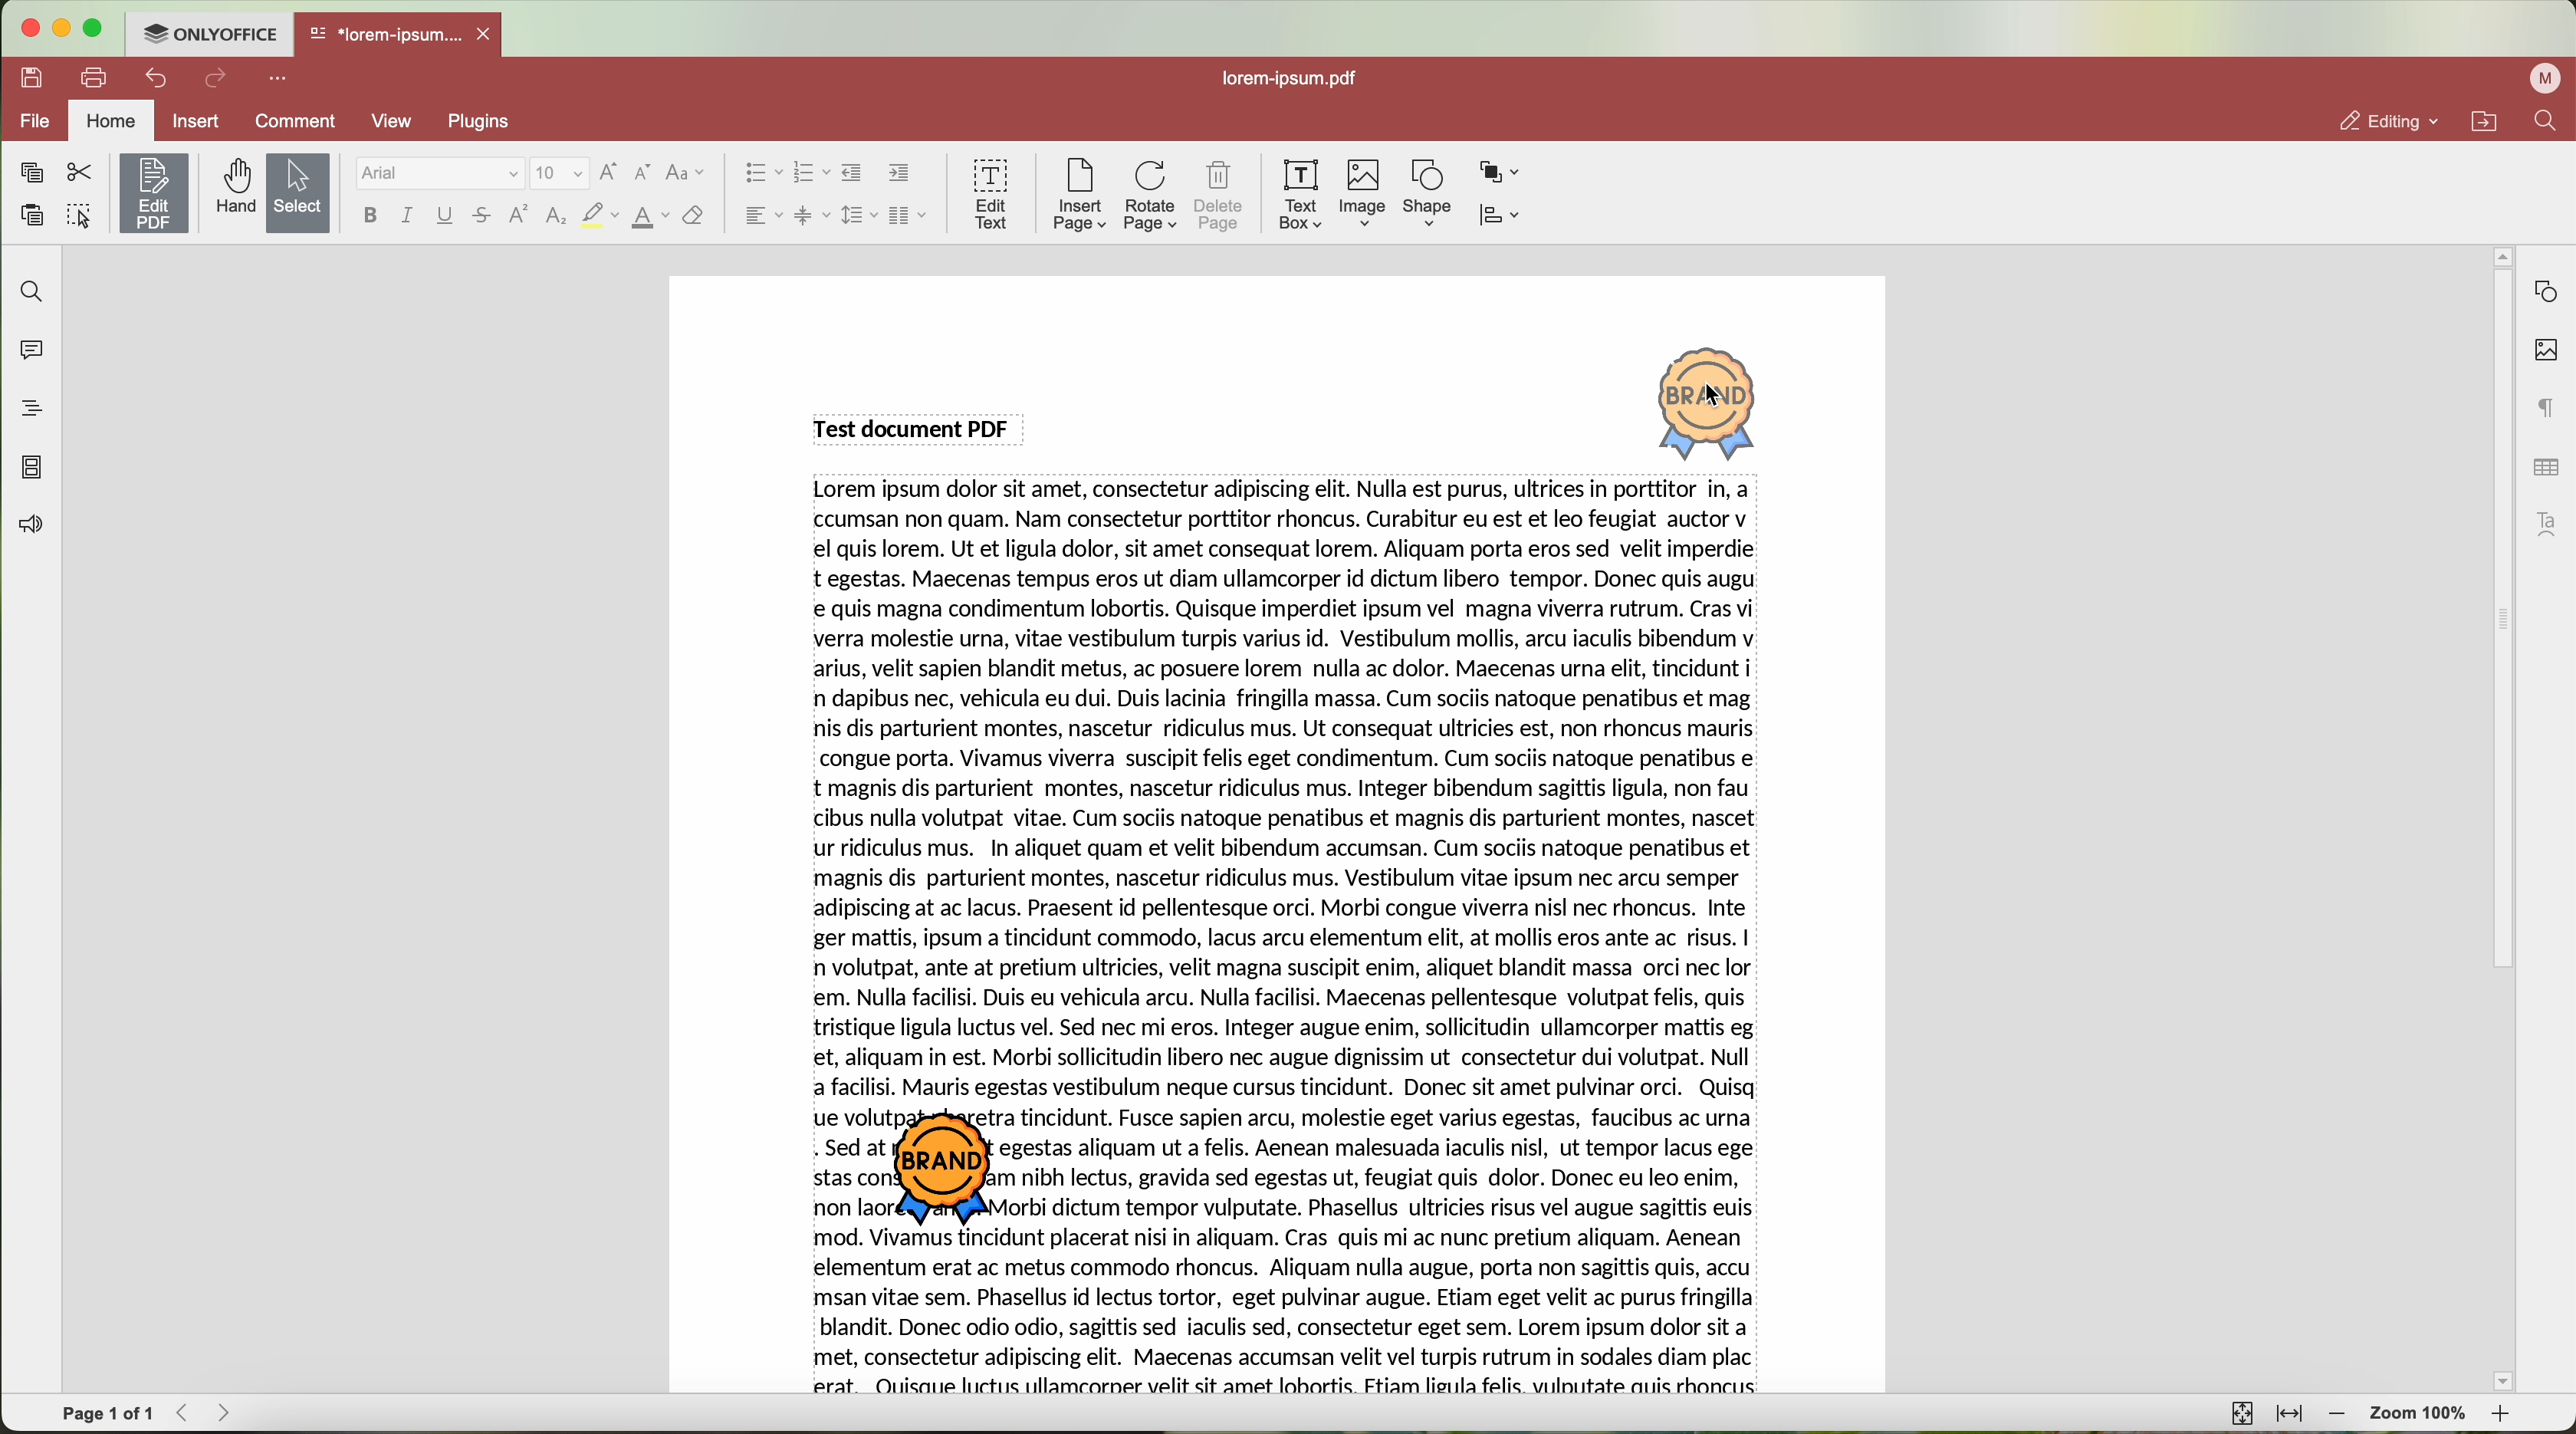  I want to click on maximize, so click(95, 28).